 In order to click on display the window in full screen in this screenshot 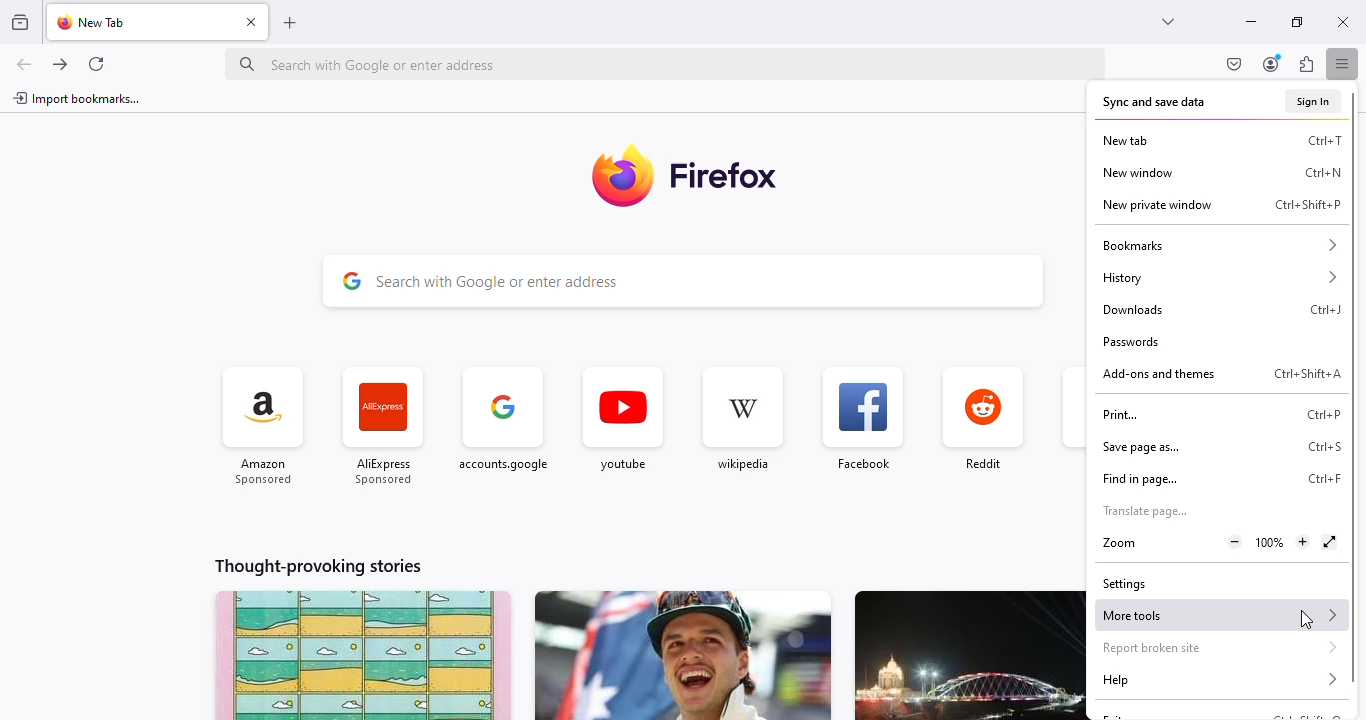, I will do `click(1331, 543)`.